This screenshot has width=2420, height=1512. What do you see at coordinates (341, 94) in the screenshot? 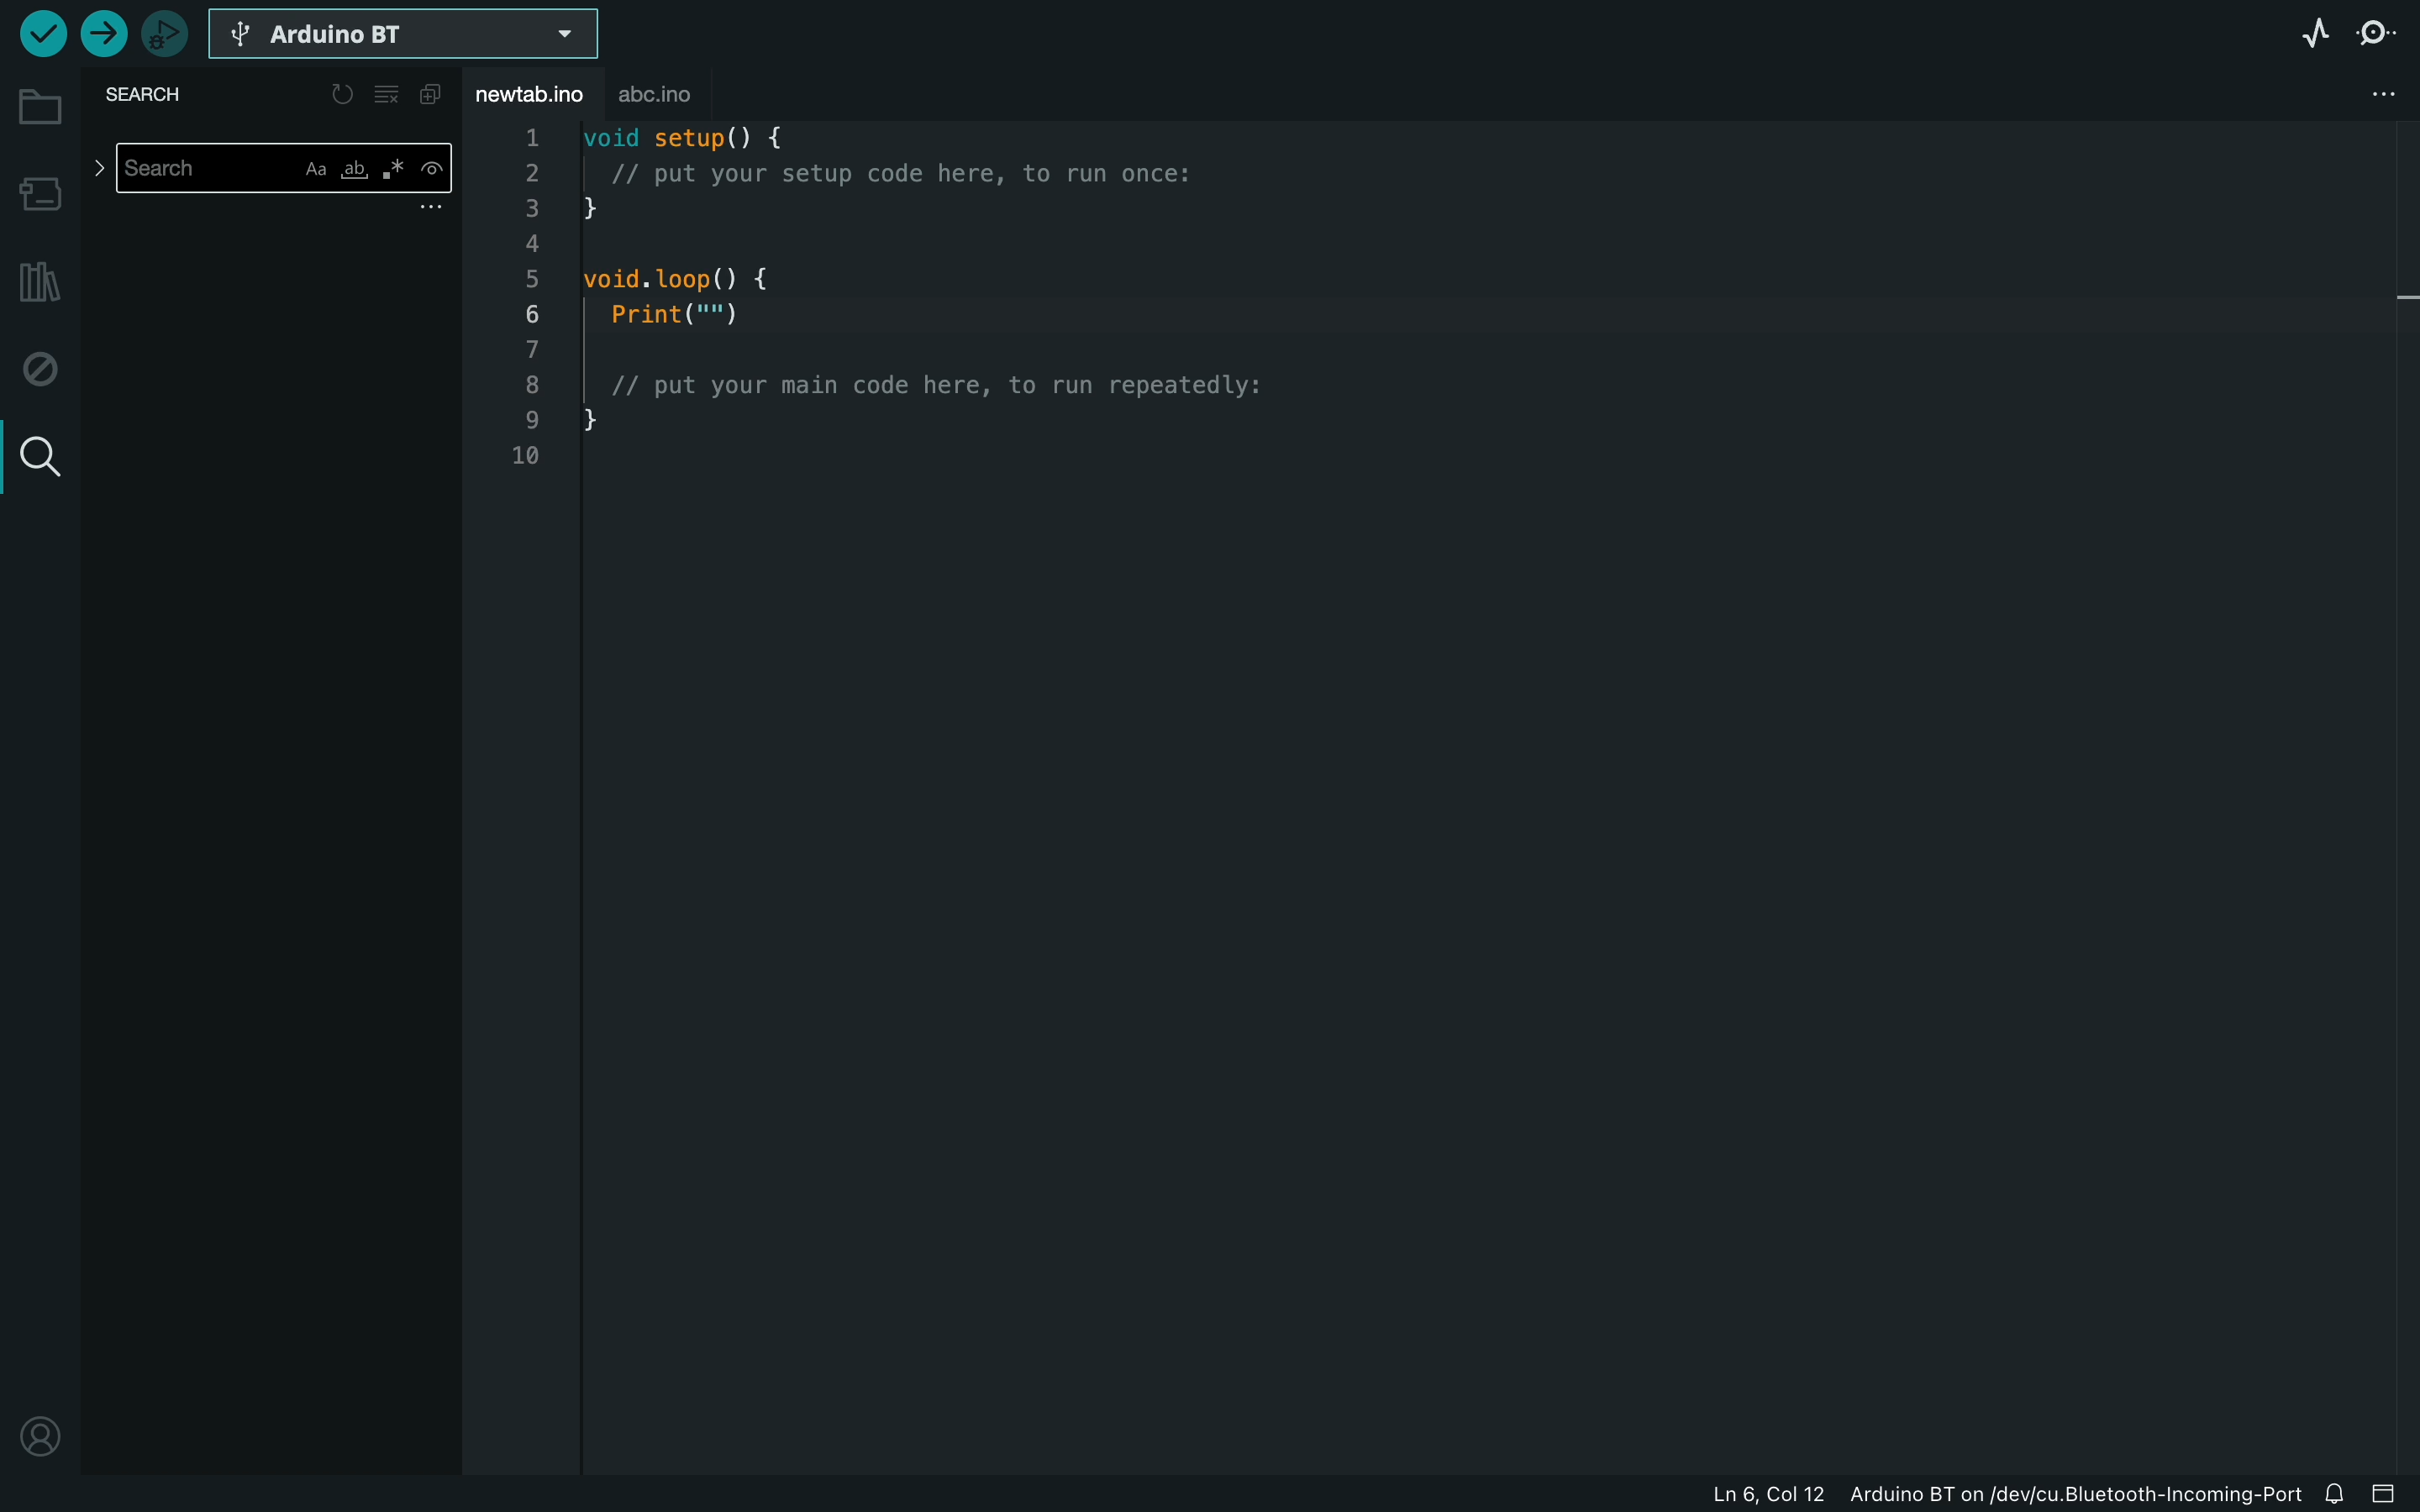
I see `reload` at bounding box center [341, 94].